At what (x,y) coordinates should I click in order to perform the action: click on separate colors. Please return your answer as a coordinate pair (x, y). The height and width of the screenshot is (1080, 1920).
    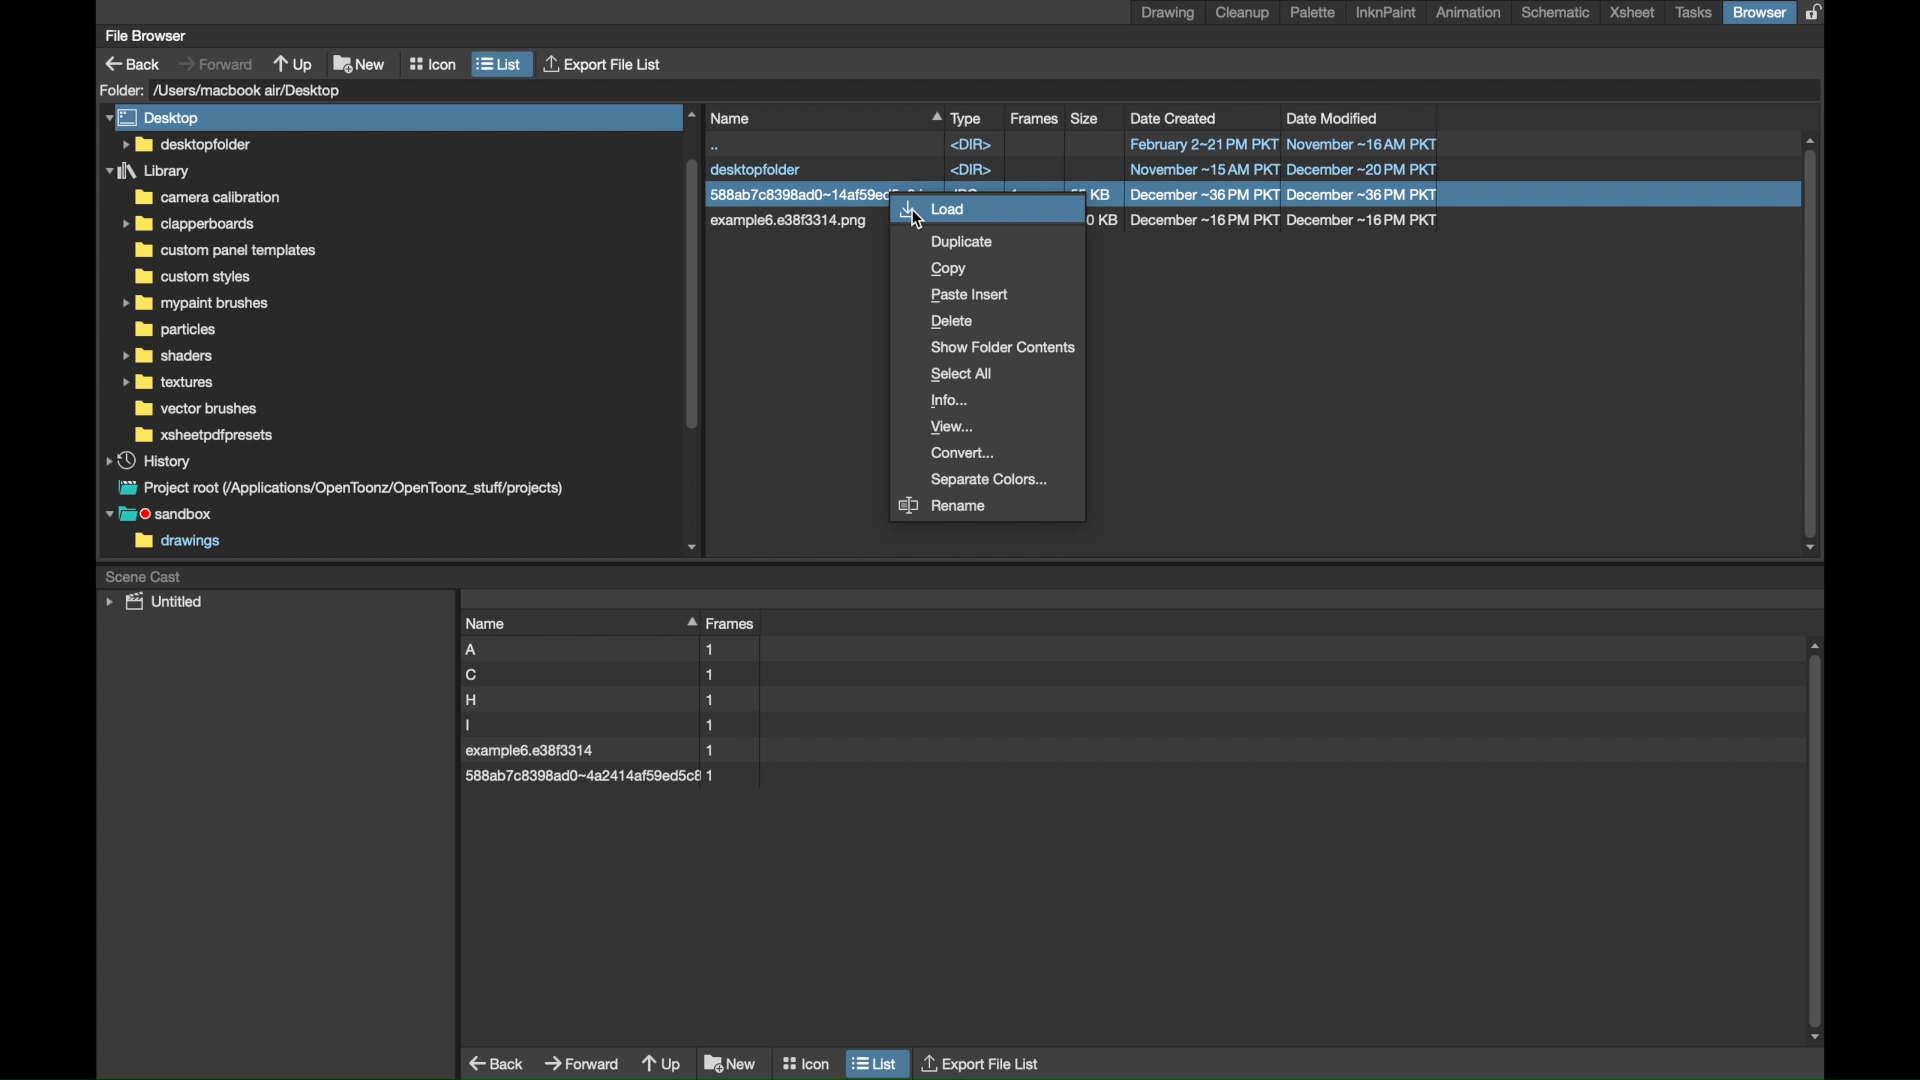
    Looking at the image, I should click on (995, 480).